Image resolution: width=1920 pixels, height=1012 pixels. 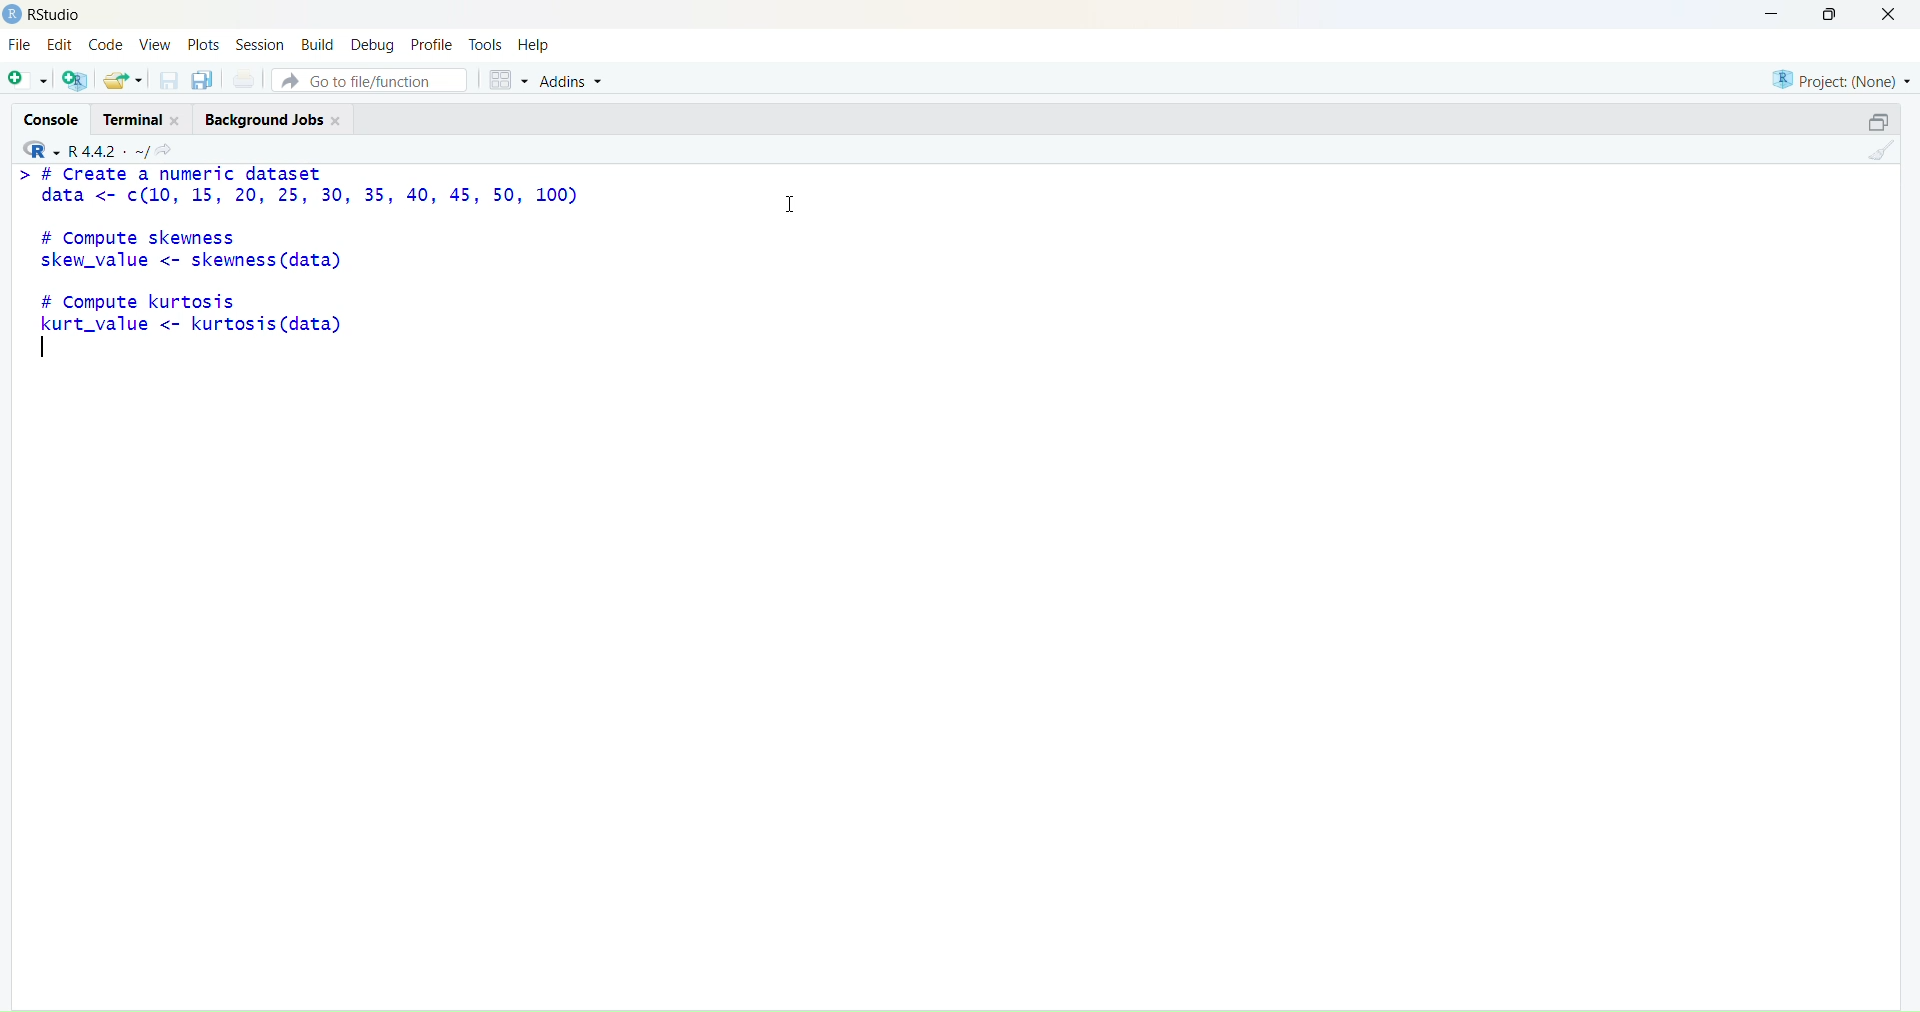 What do you see at coordinates (107, 46) in the screenshot?
I see `Code` at bounding box center [107, 46].